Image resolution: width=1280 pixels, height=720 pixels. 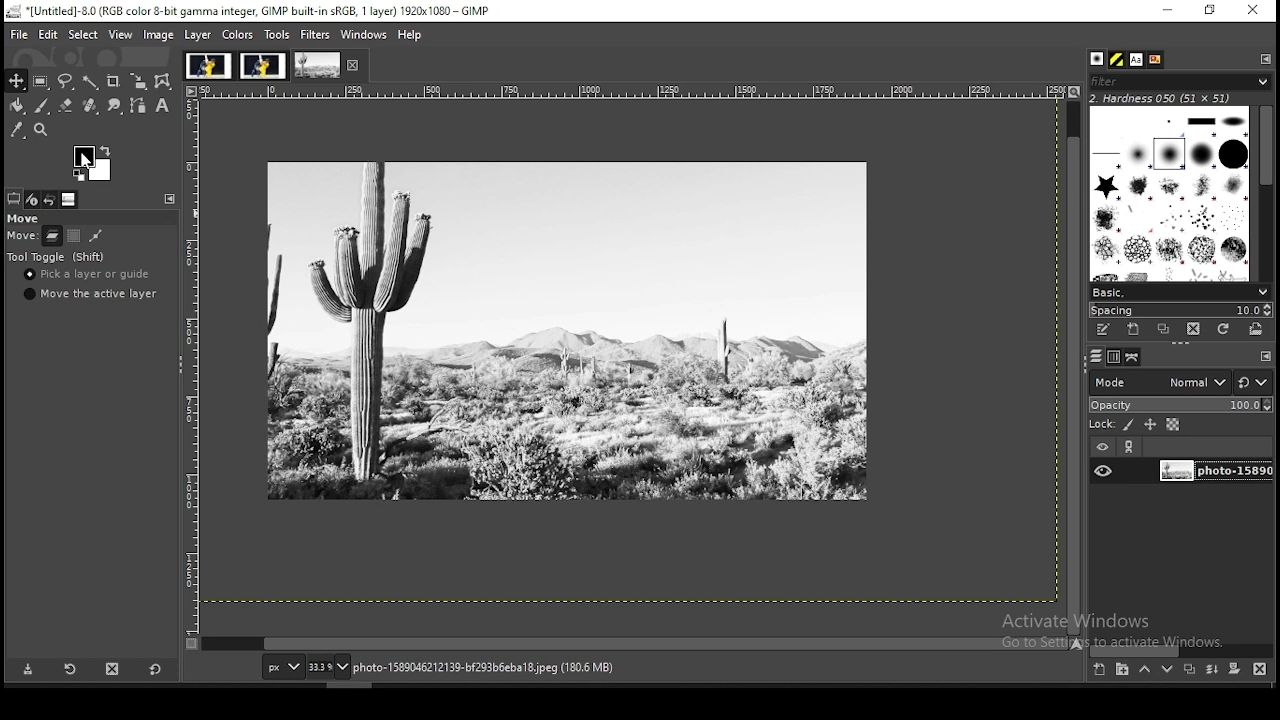 What do you see at coordinates (1101, 671) in the screenshot?
I see `new layer` at bounding box center [1101, 671].